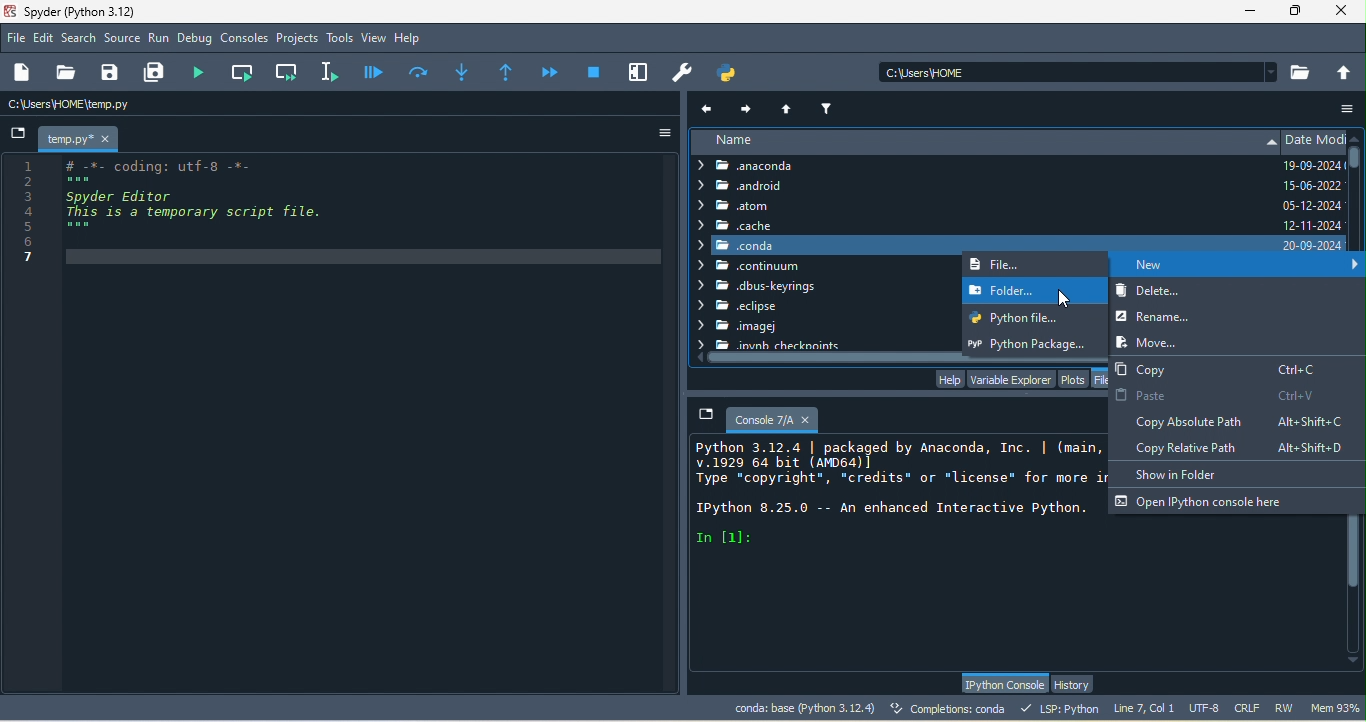 The height and width of the screenshot is (722, 1366). Describe the element at coordinates (1175, 317) in the screenshot. I see `rename` at that location.